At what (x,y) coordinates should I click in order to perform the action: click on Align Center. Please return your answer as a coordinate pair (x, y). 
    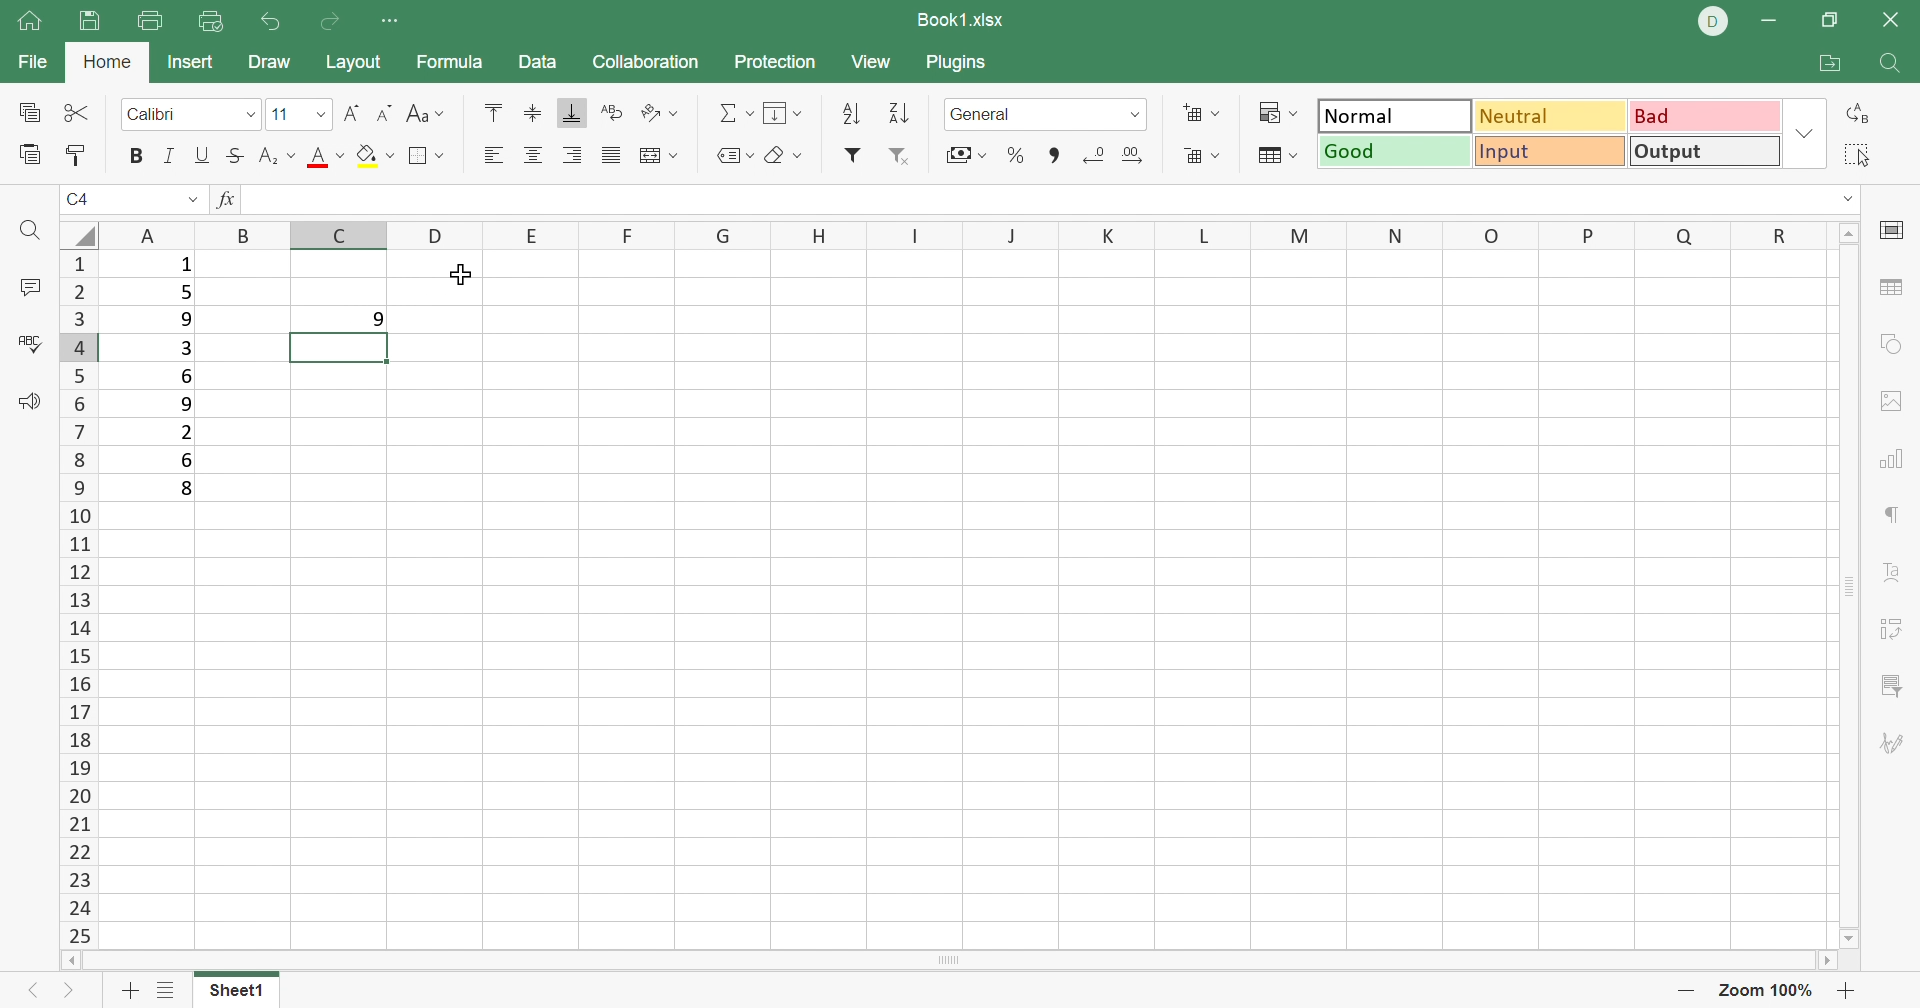
    Looking at the image, I should click on (535, 157).